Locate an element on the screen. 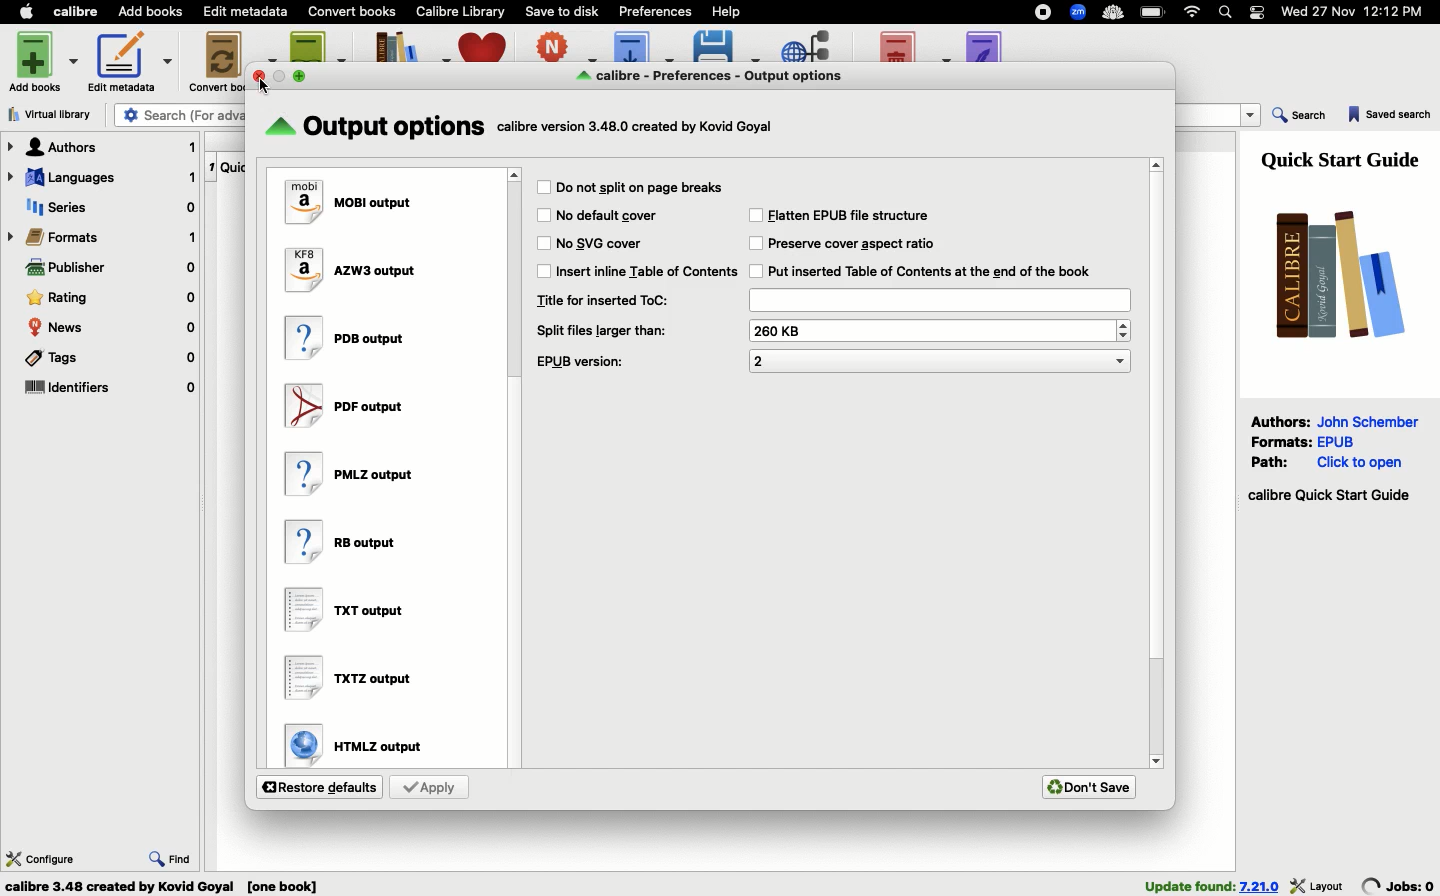  No SVG cover is located at coordinates (603, 241).